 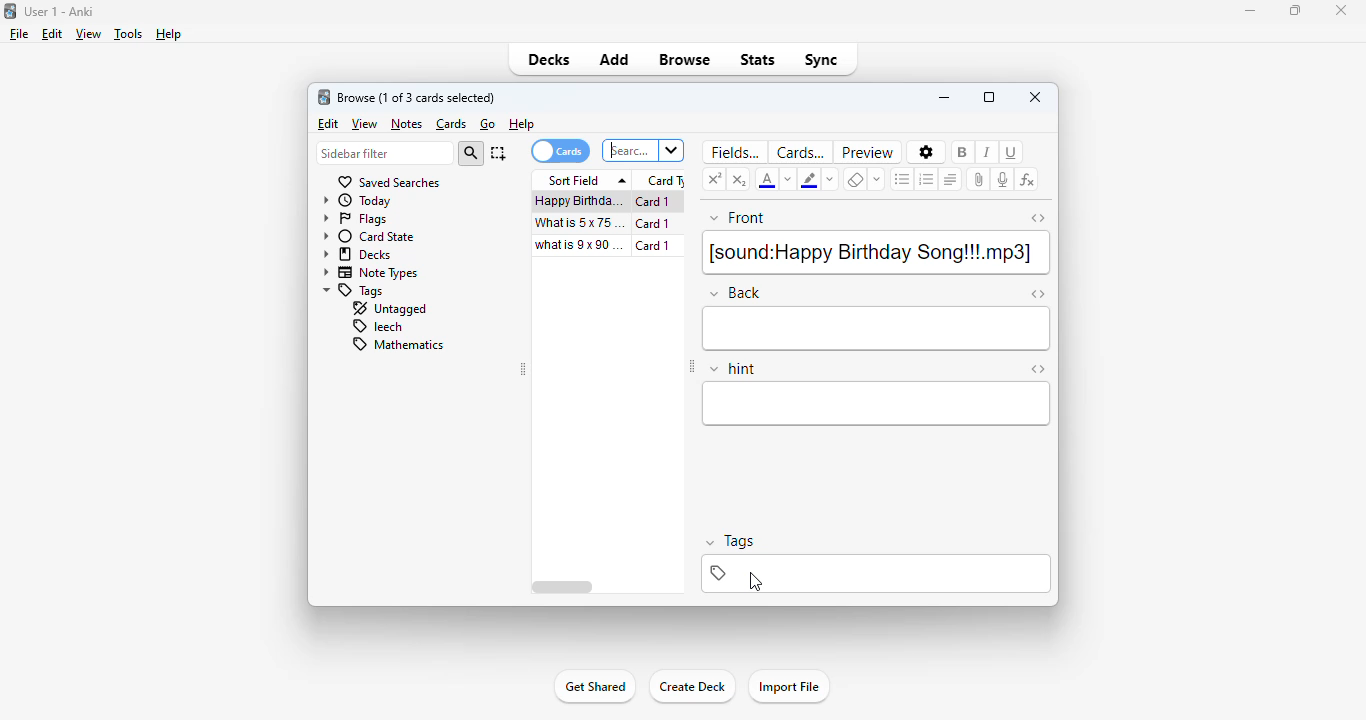 What do you see at coordinates (964, 151) in the screenshot?
I see `bols` at bounding box center [964, 151].